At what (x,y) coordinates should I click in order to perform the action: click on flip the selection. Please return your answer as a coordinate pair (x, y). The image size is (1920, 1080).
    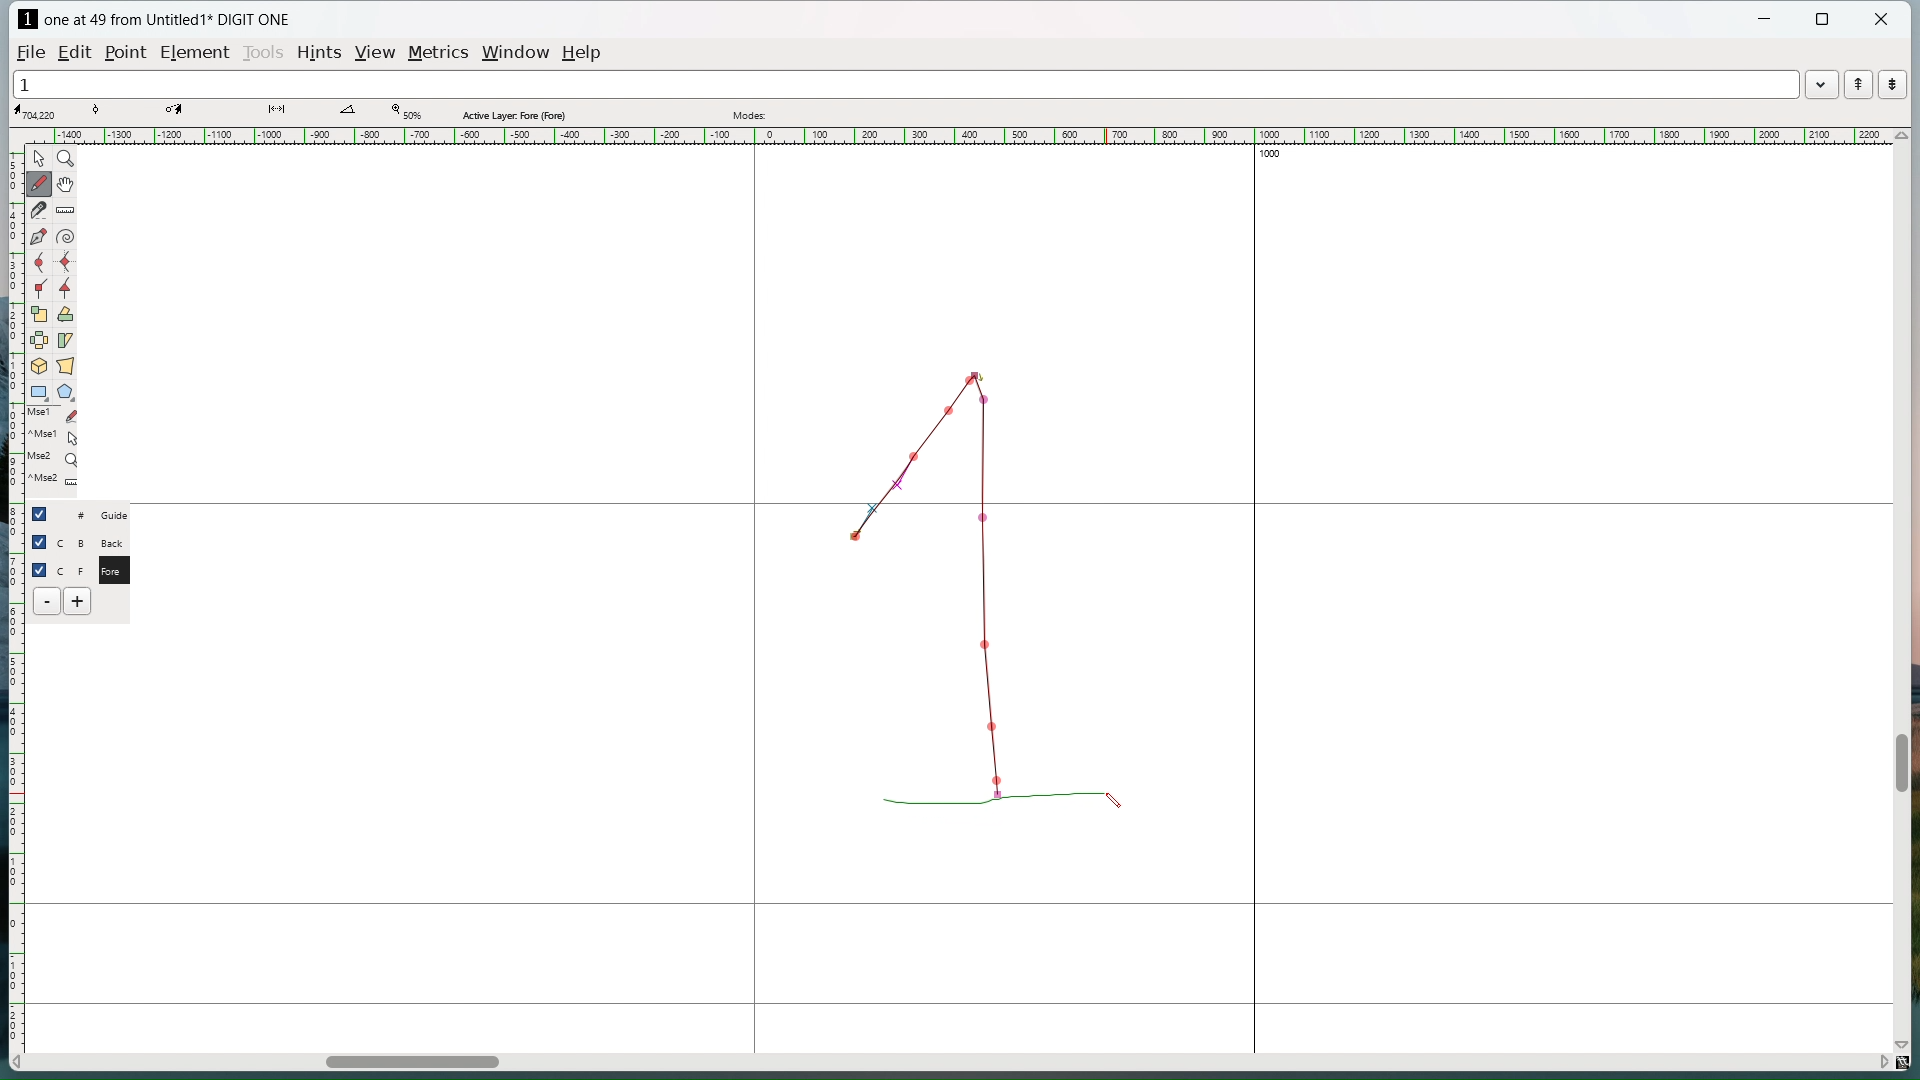
    Looking at the image, I should click on (40, 340).